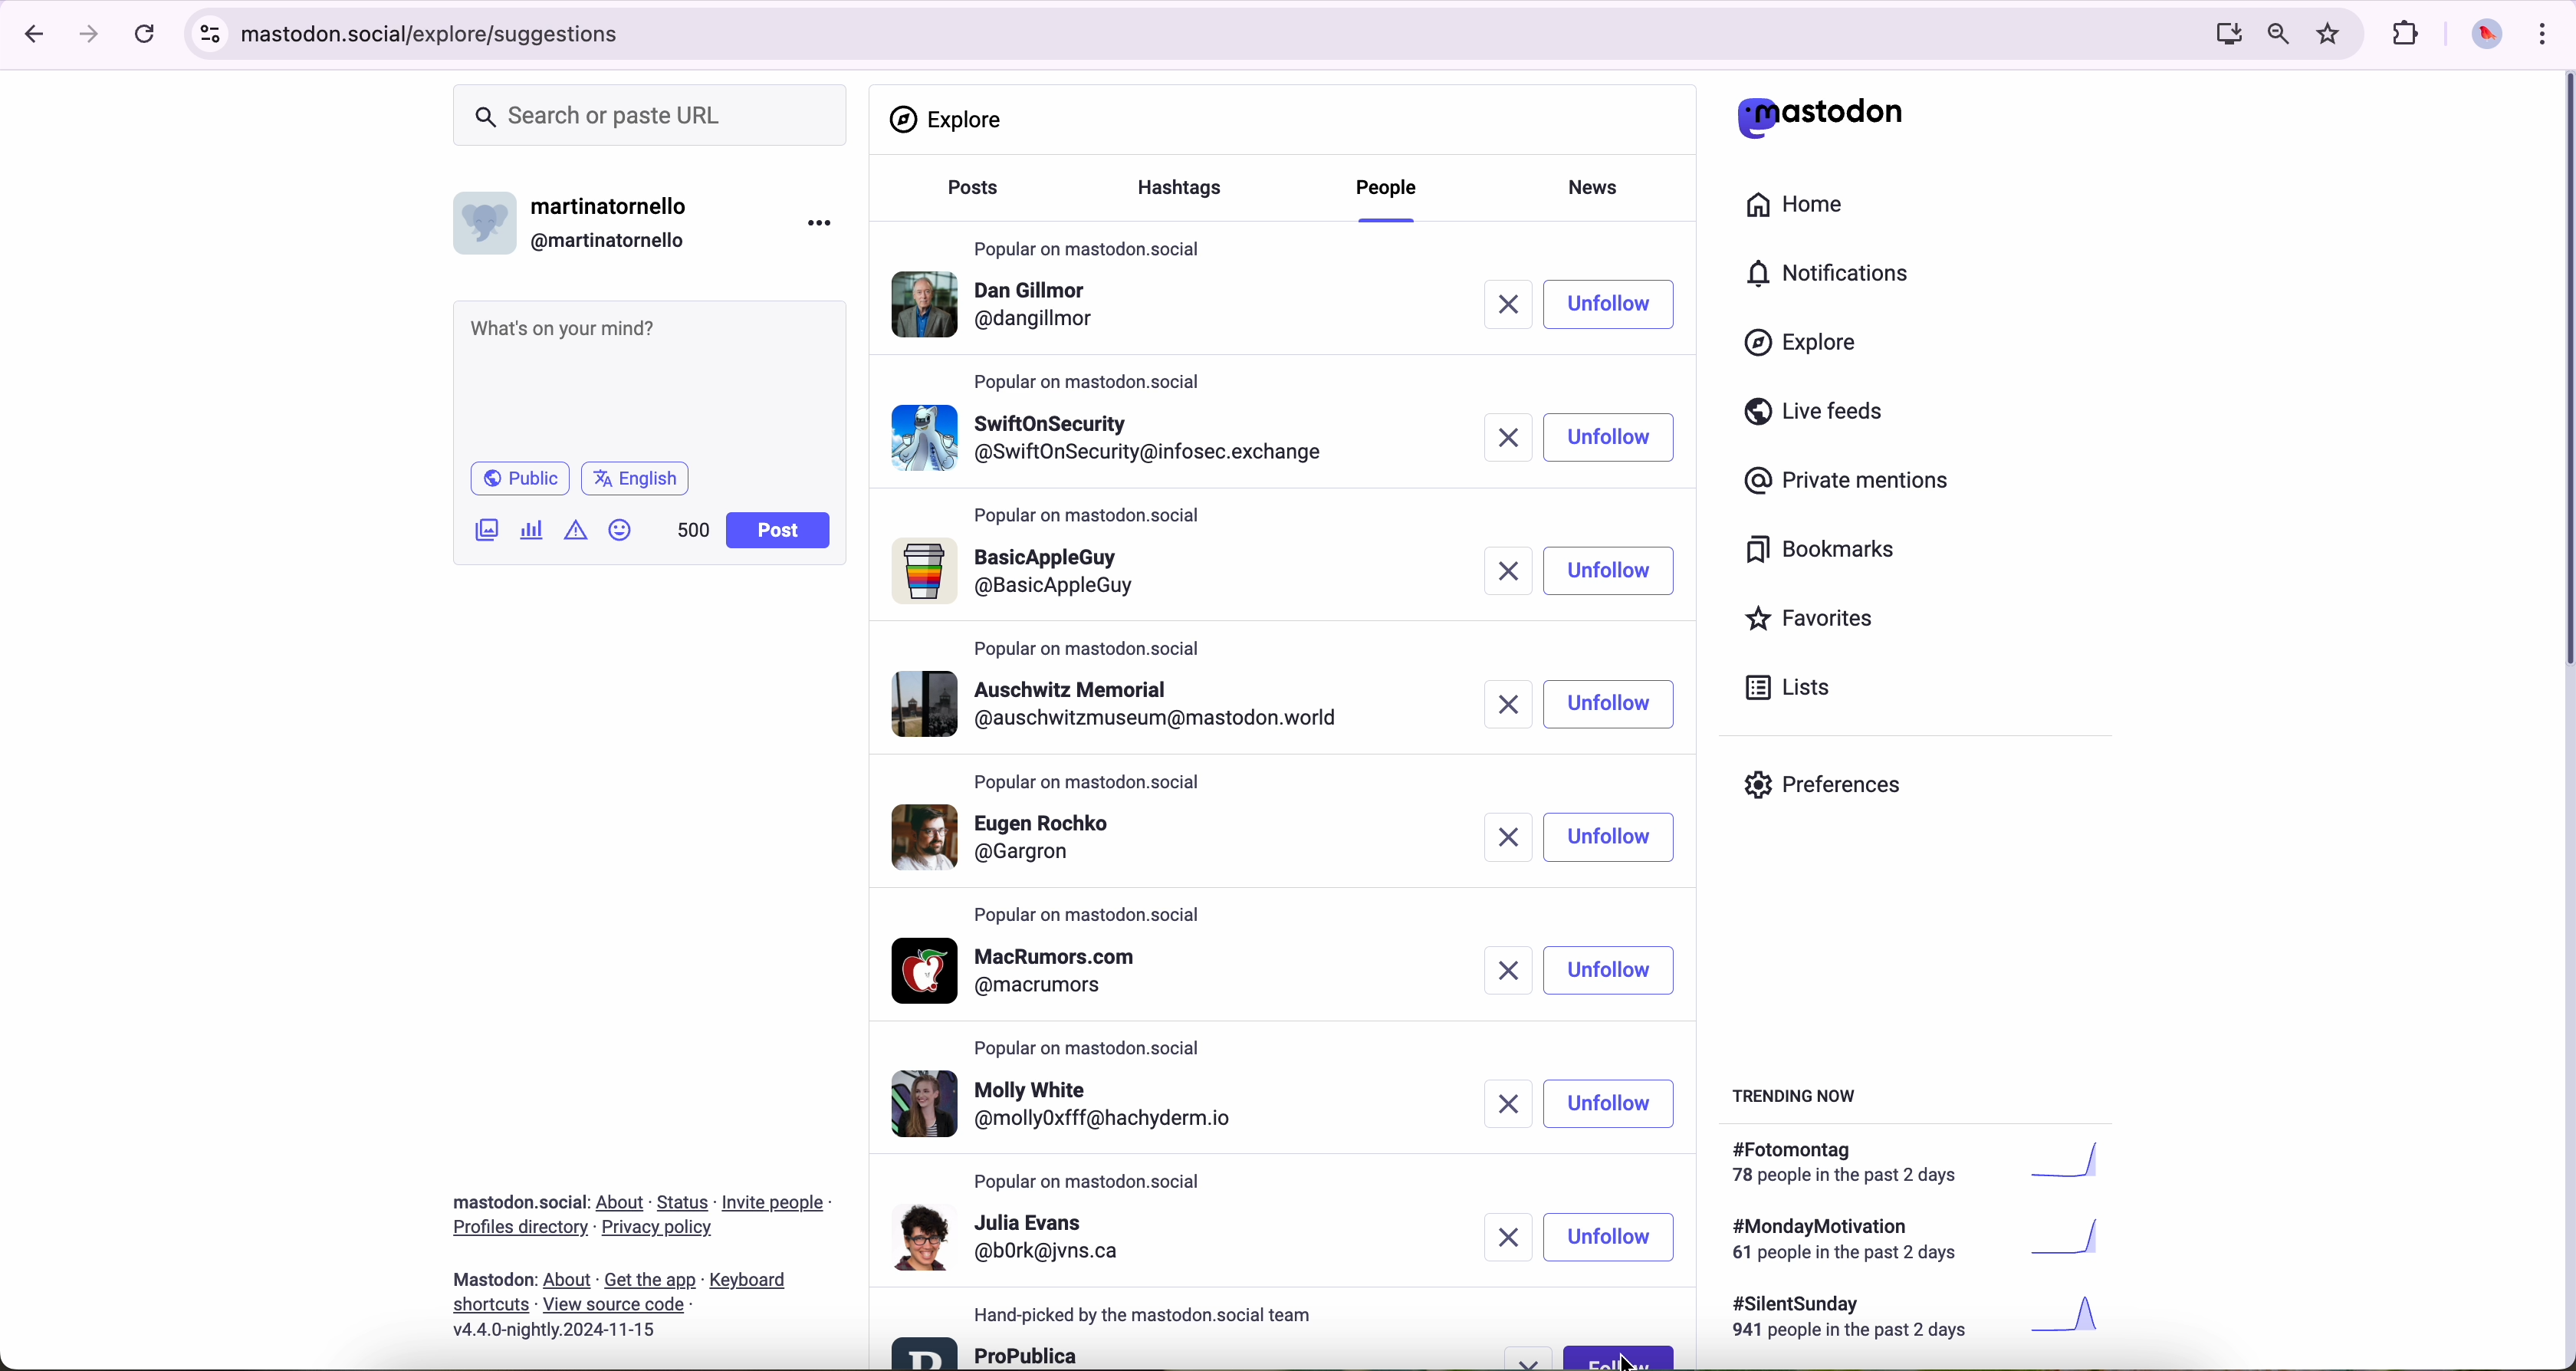  What do you see at coordinates (2276, 32) in the screenshot?
I see `zoom out` at bounding box center [2276, 32].